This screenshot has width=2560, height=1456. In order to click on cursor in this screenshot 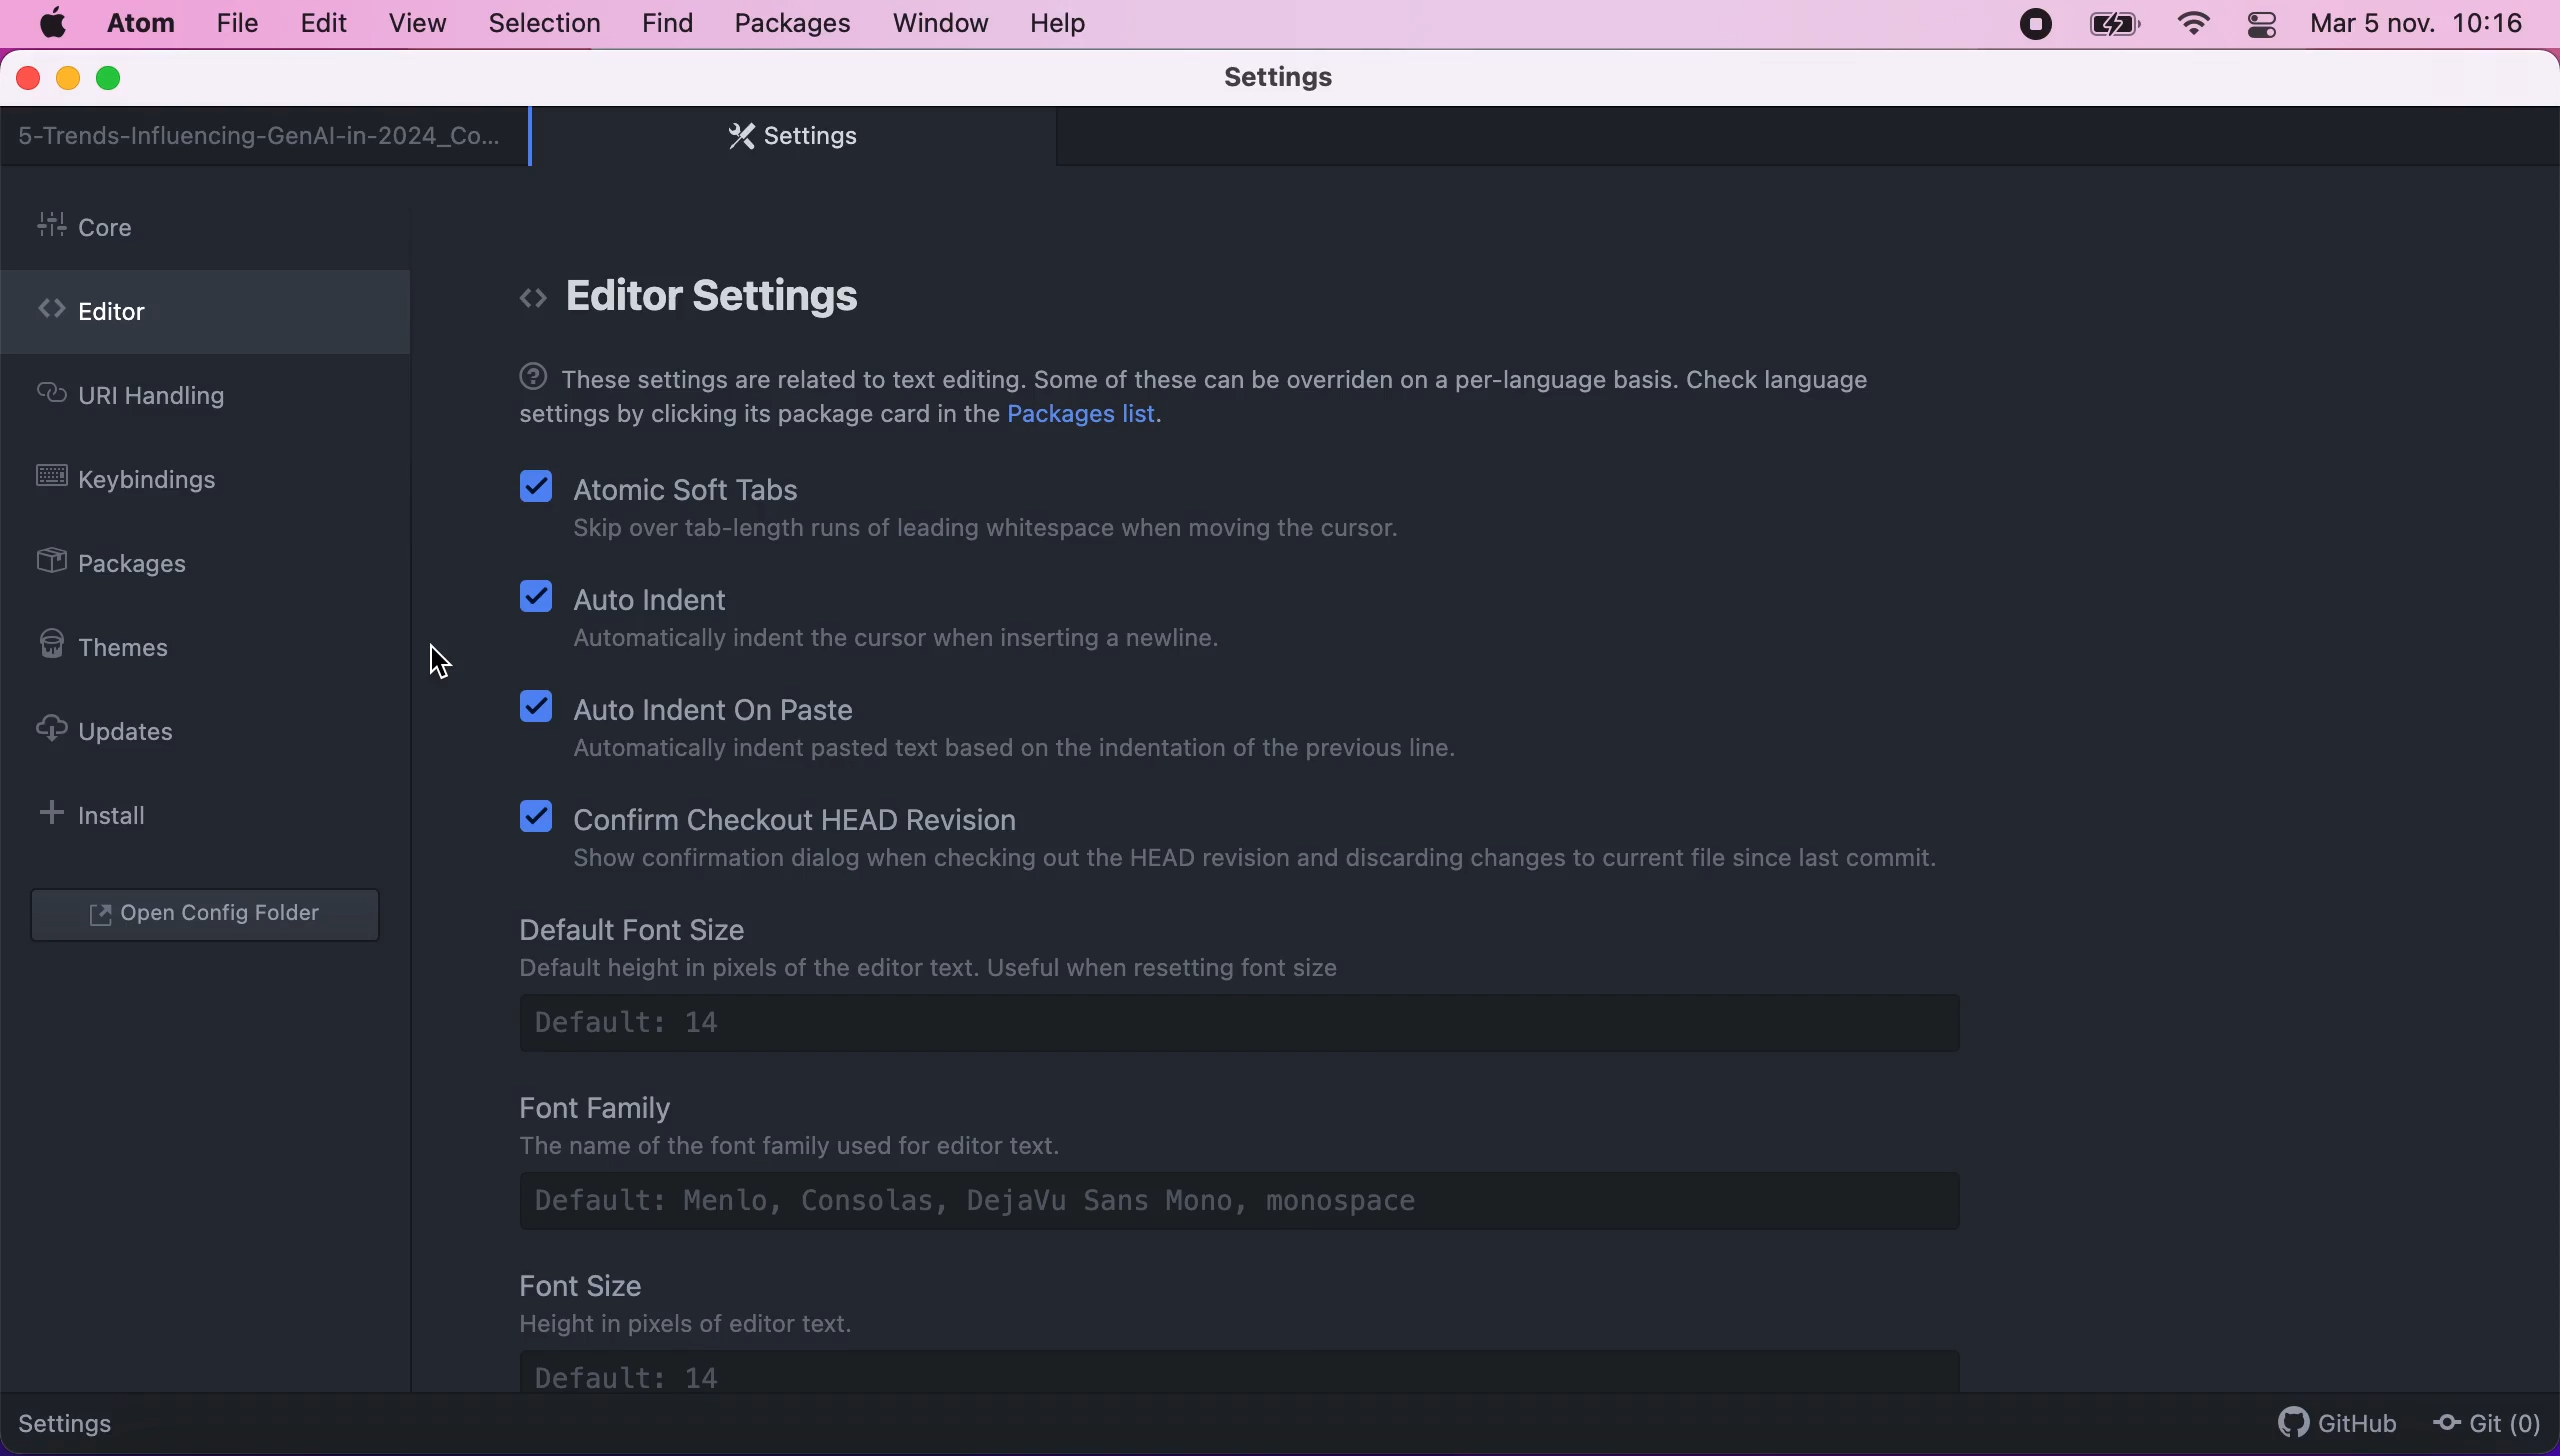, I will do `click(439, 661)`.